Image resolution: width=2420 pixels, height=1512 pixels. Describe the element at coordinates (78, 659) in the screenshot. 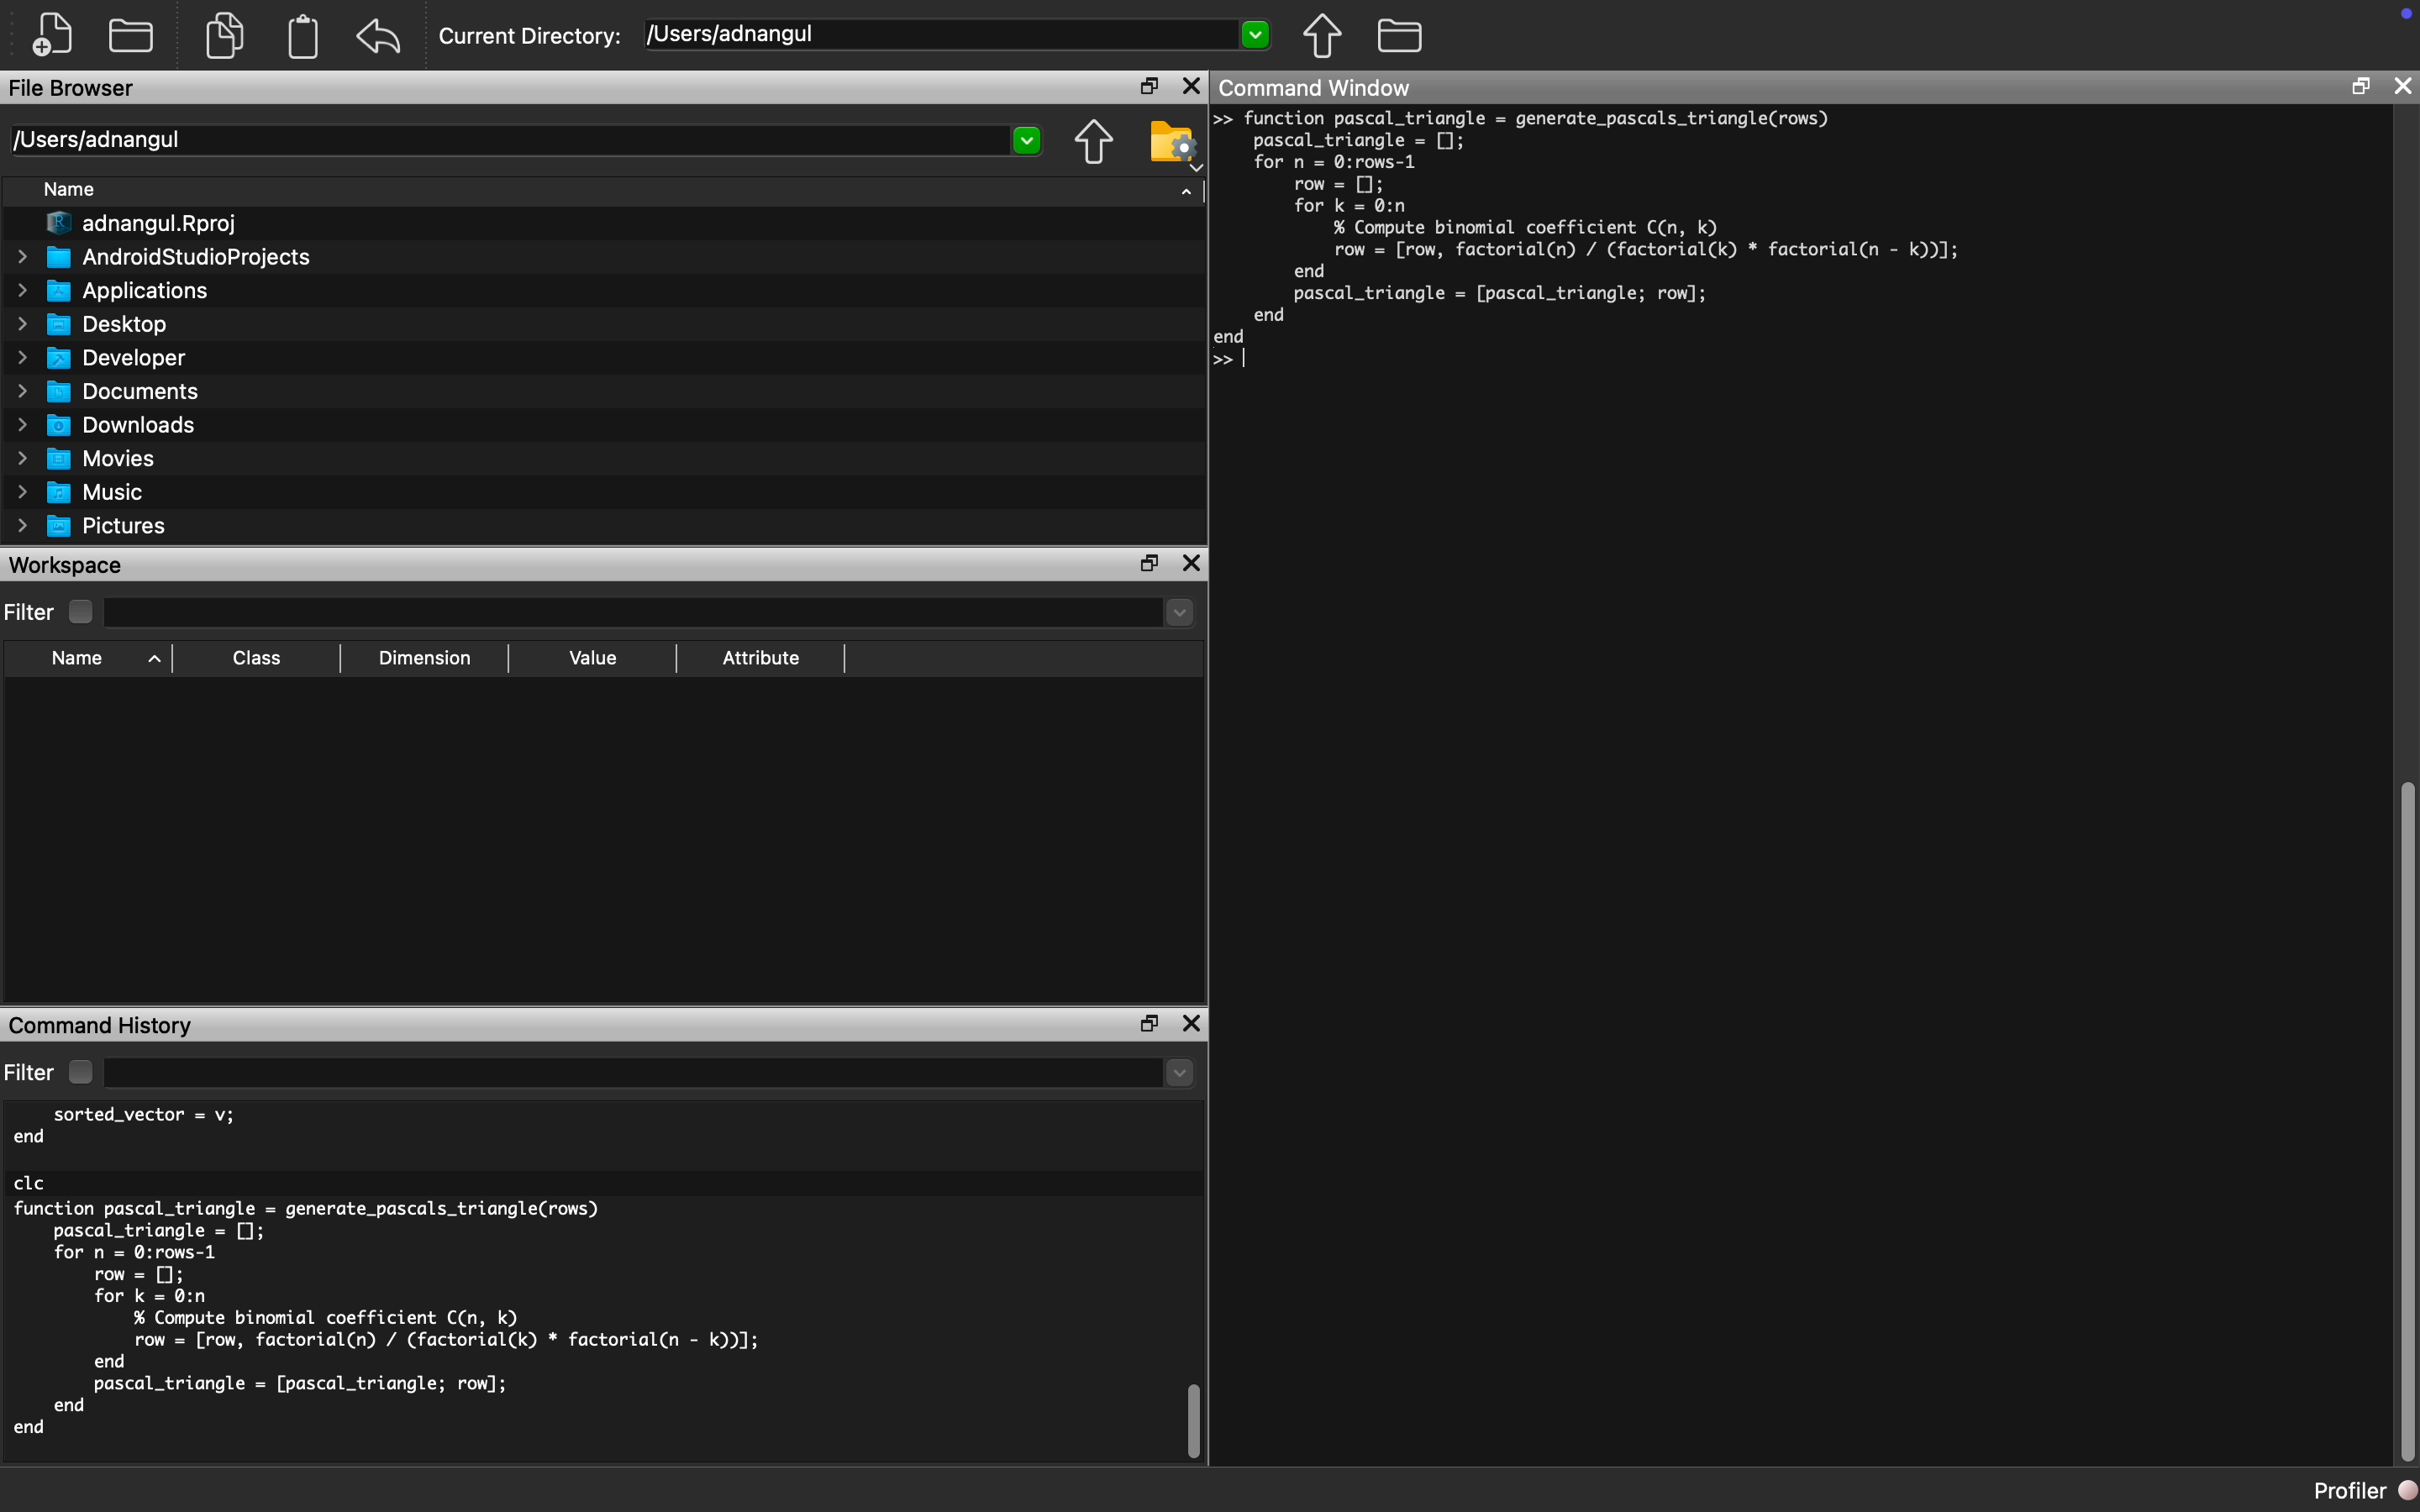

I see `Name` at that location.